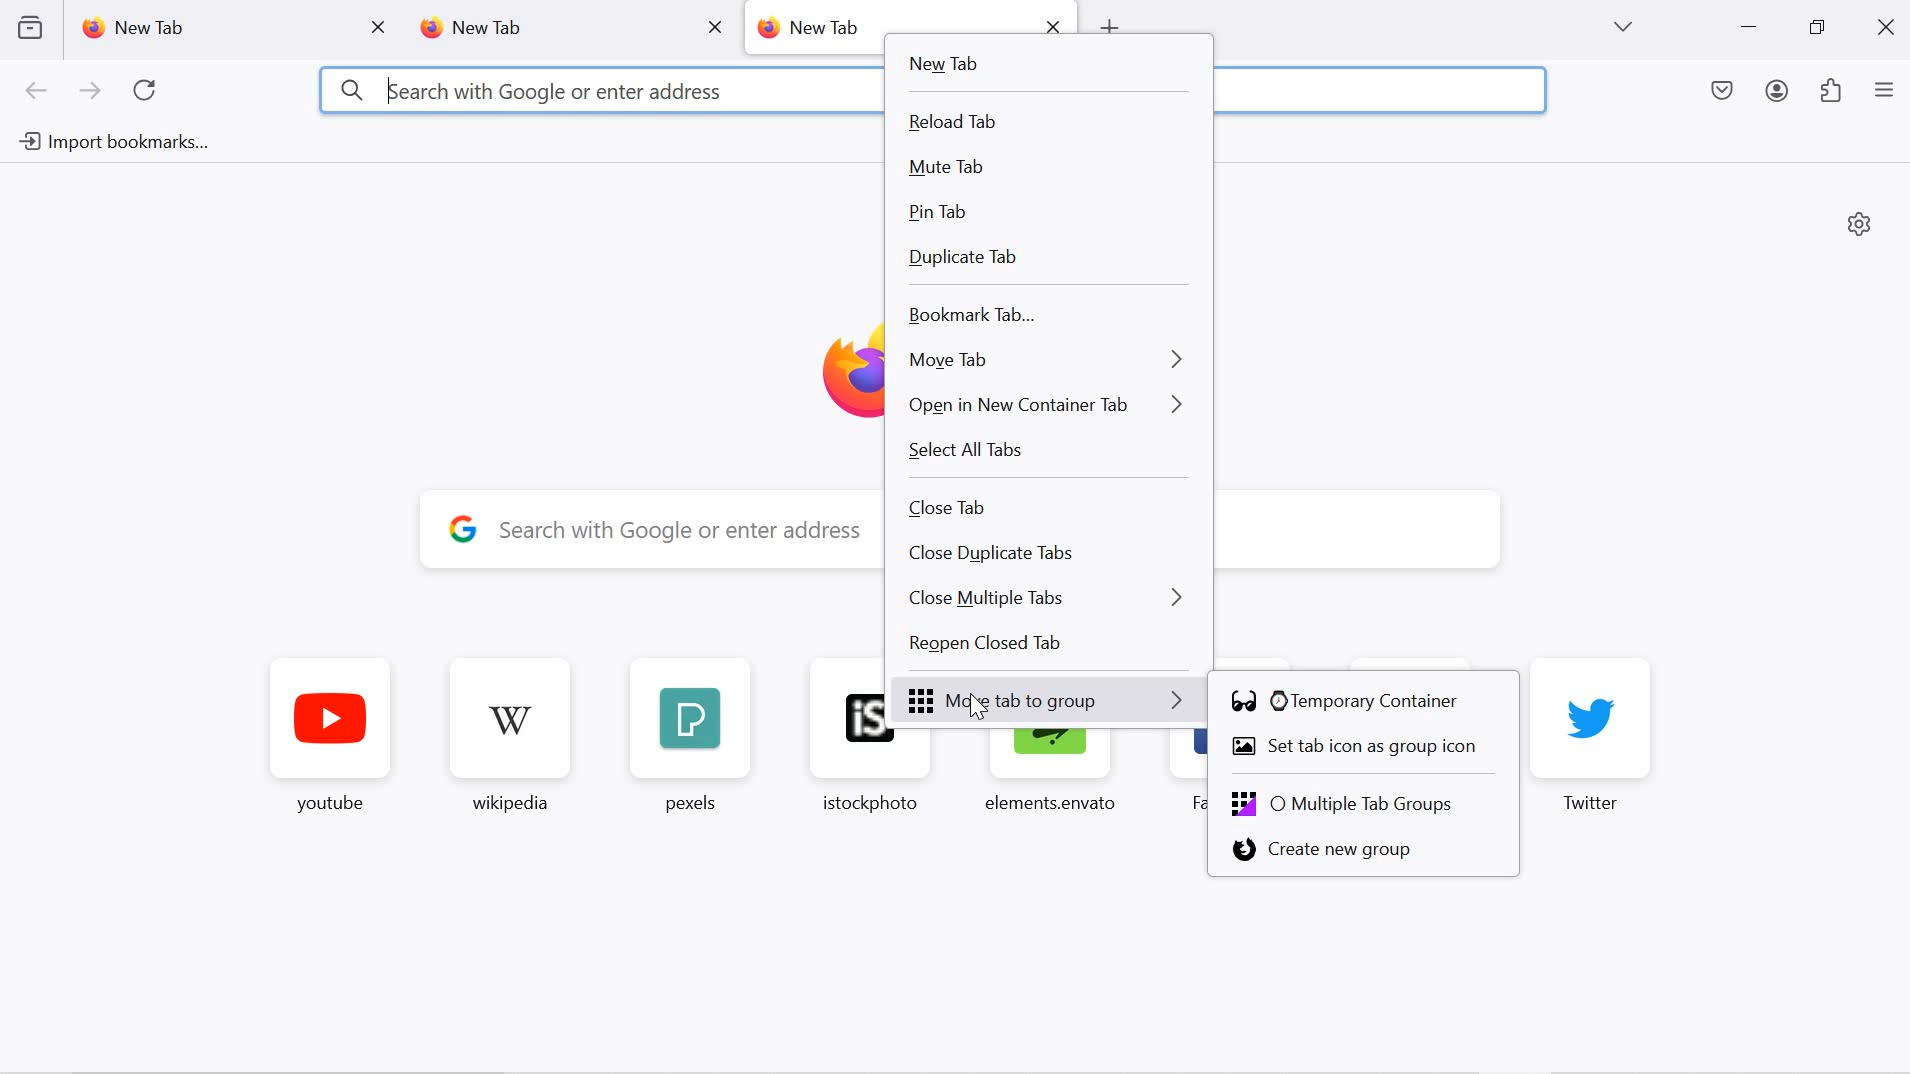 This screenshot has height=1074, width=1910. What do you see at coordinates (1048, 647) in the screenshot?
I see `reopen closed tab` at bounding box center [1048, 647].